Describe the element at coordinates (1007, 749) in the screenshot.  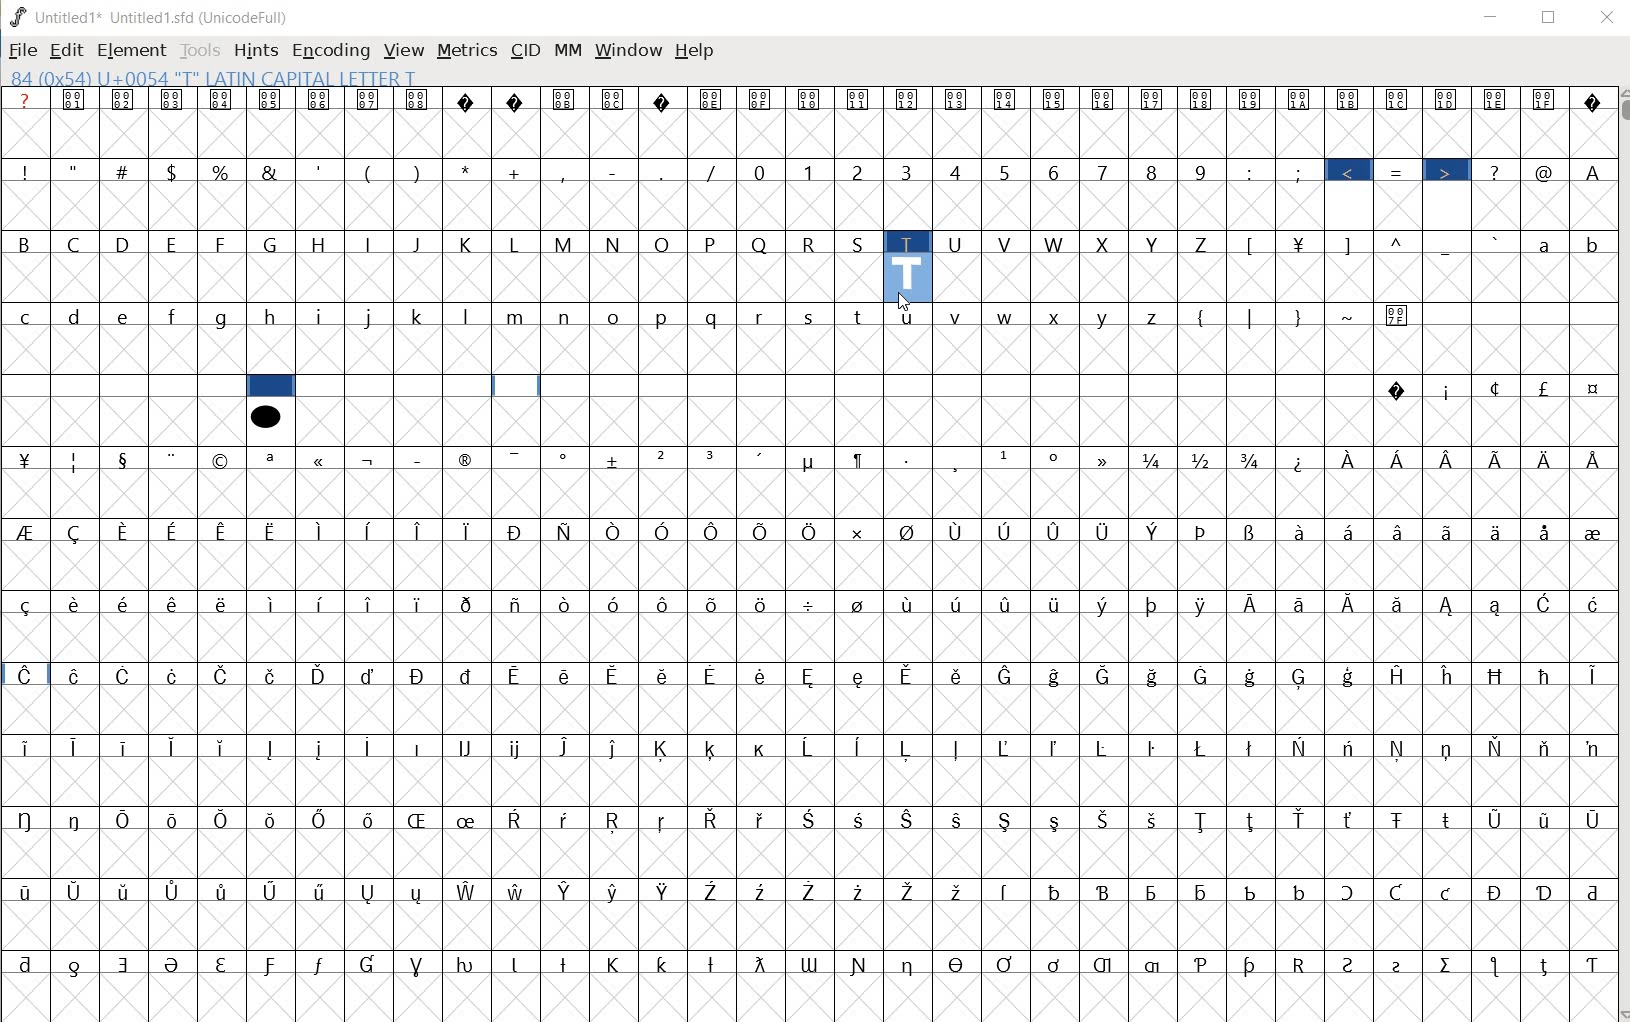
I see `Symbol` at that location.